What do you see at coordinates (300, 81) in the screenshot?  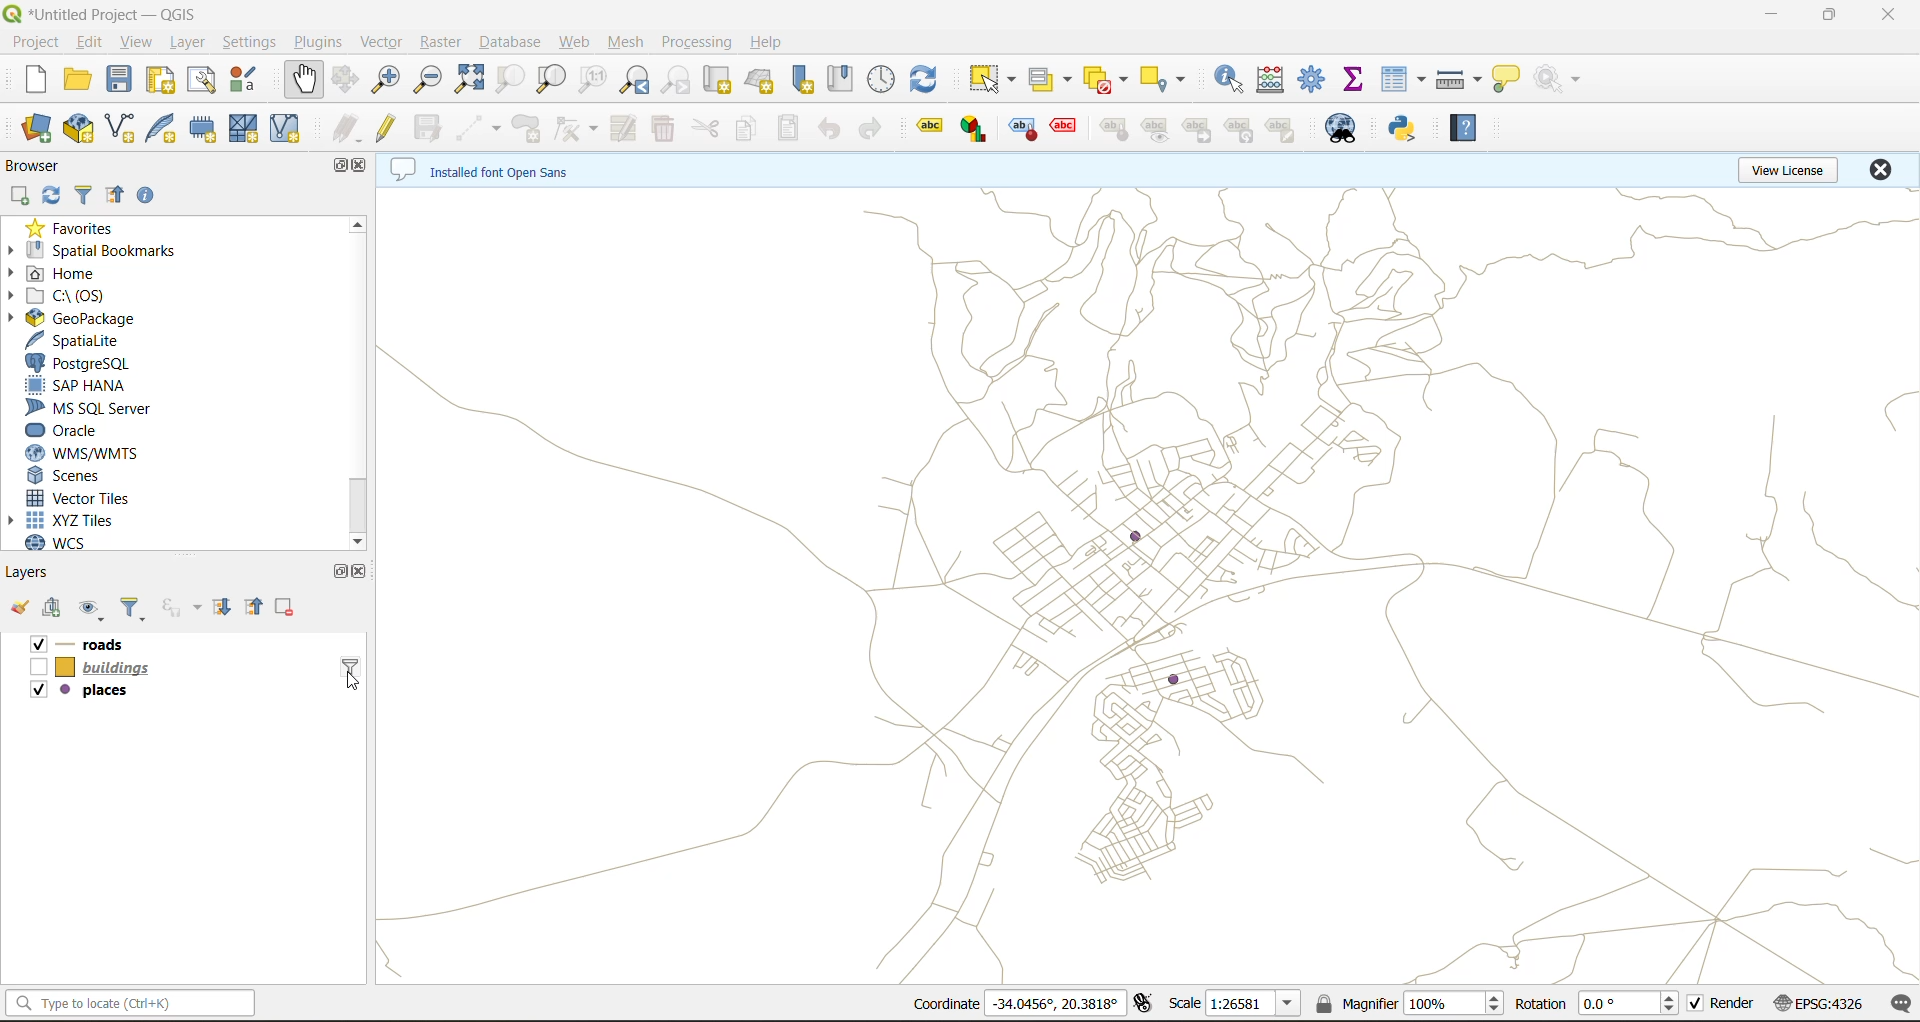 I see `pan map` at bounding box center [300, 81].